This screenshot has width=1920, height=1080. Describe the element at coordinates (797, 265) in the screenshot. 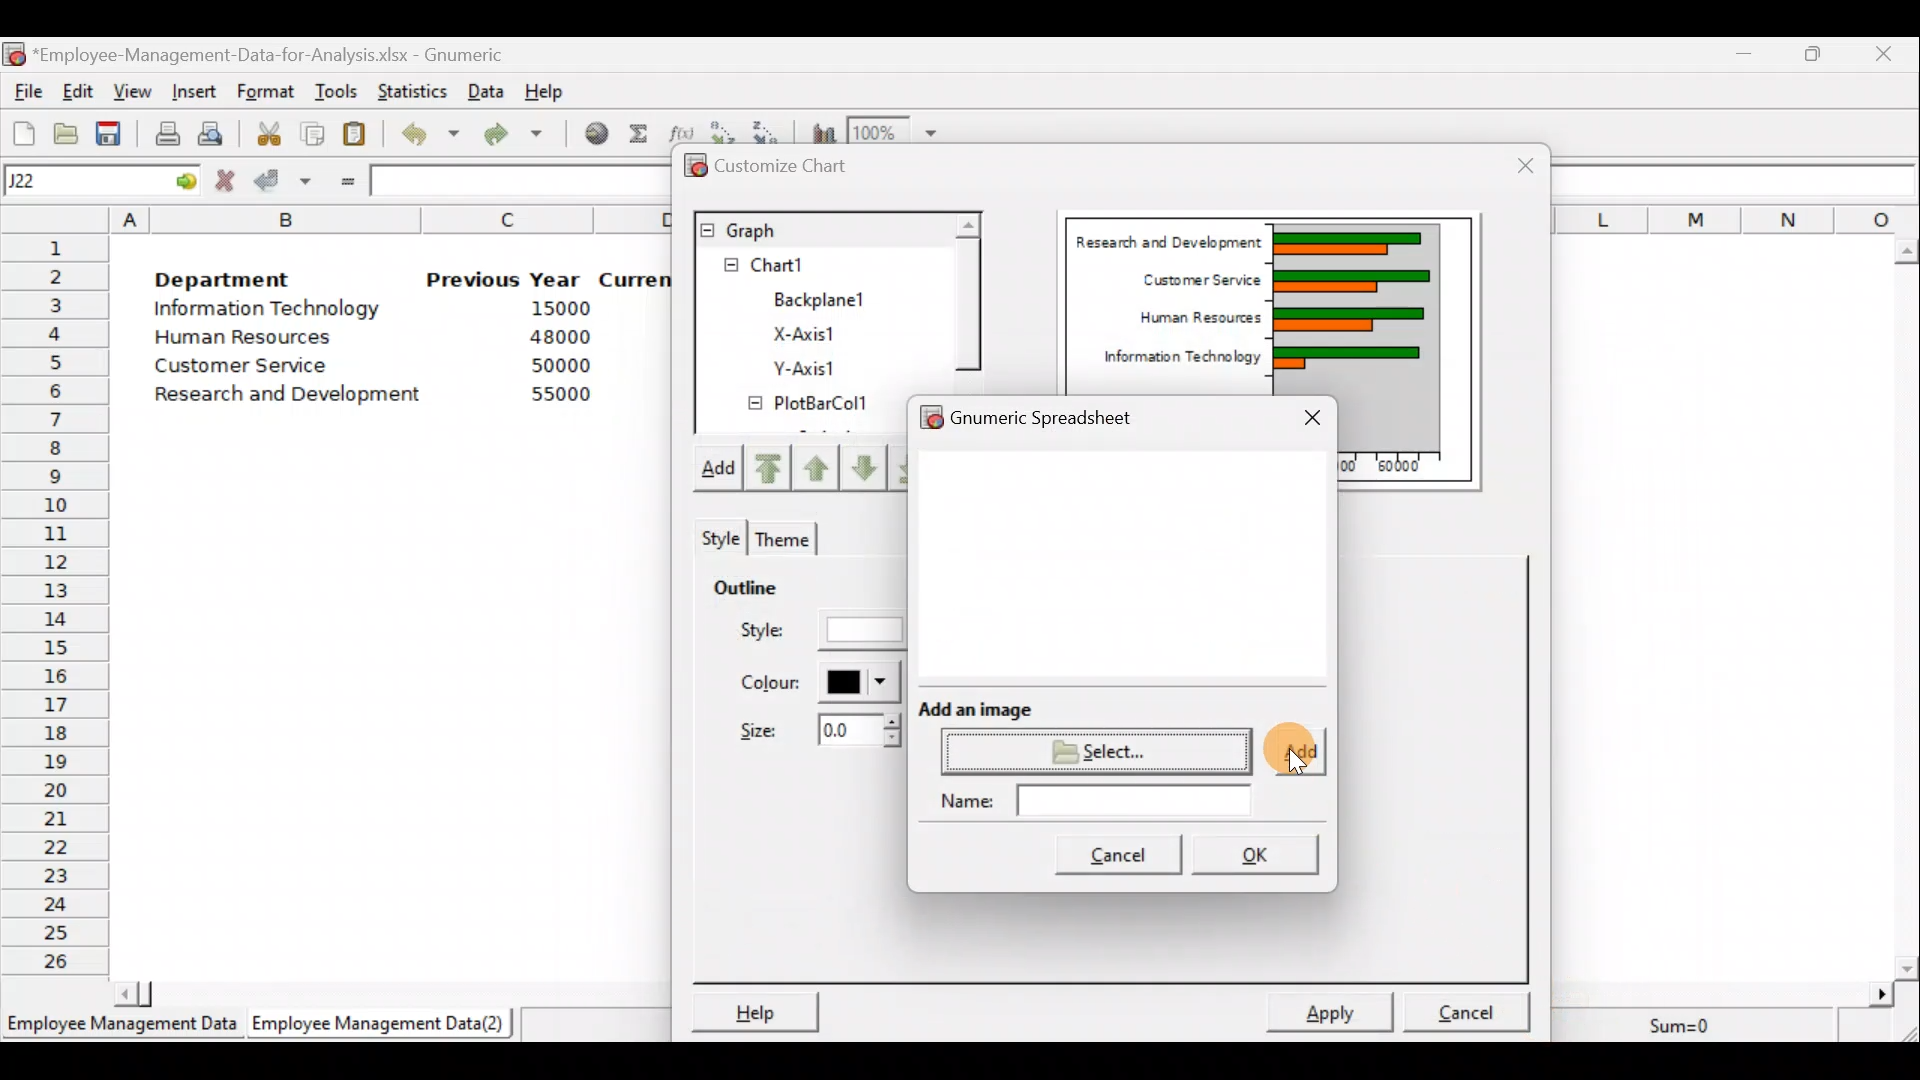

I see `Chart1` at that location.